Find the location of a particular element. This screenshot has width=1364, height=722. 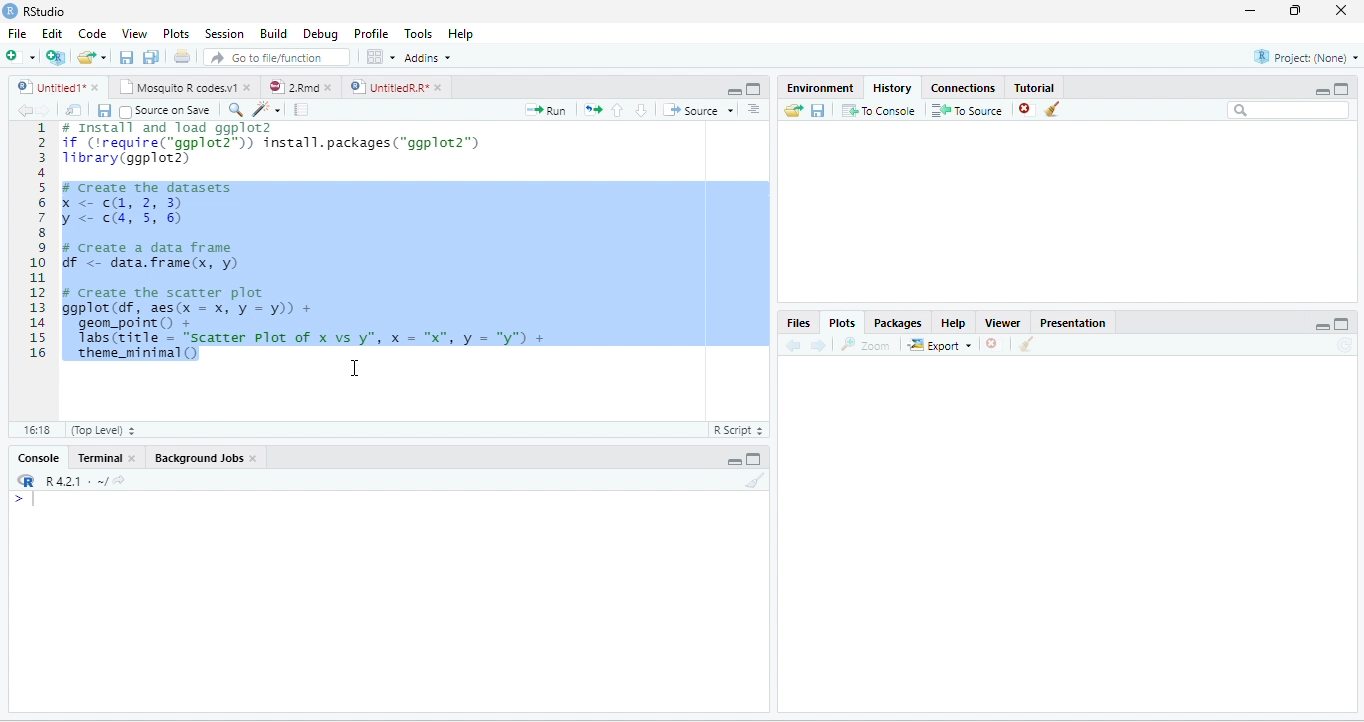

restore is located at coordinates (1297, 11).